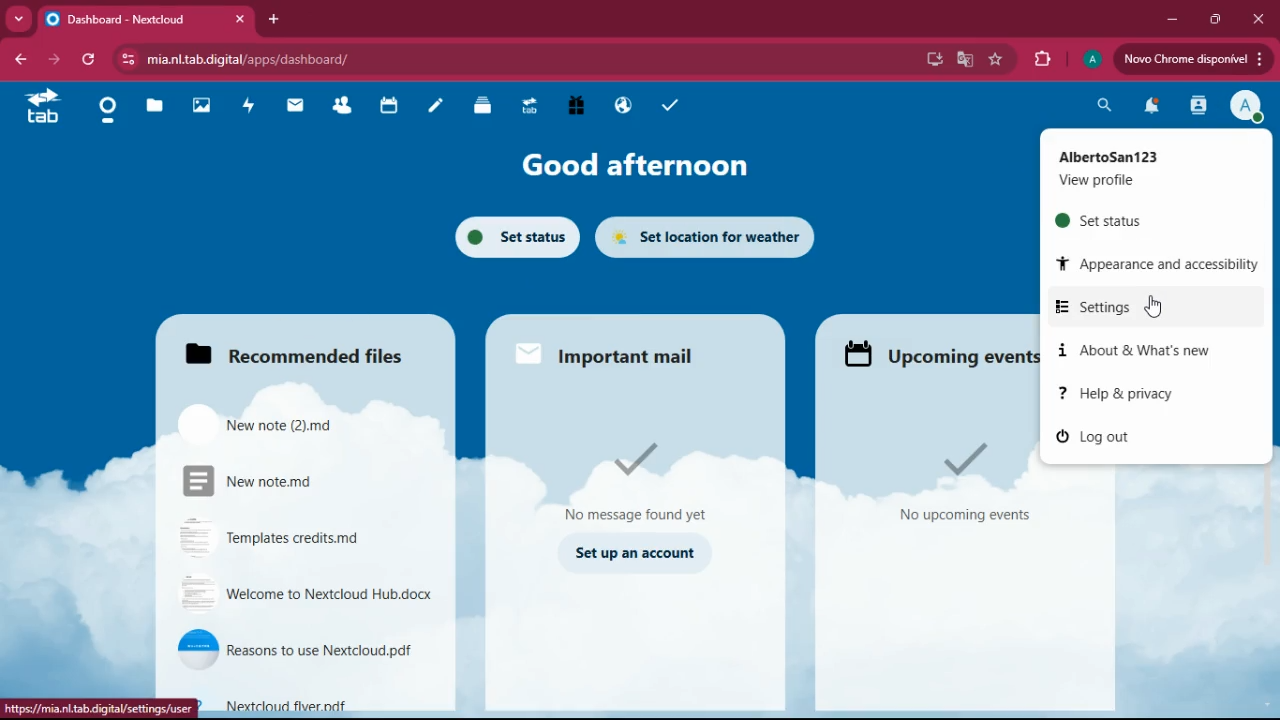 The image size is (1280, 720). Describe the element at coordinates (577, 106) in the screenshot. I see `gift` at that location.